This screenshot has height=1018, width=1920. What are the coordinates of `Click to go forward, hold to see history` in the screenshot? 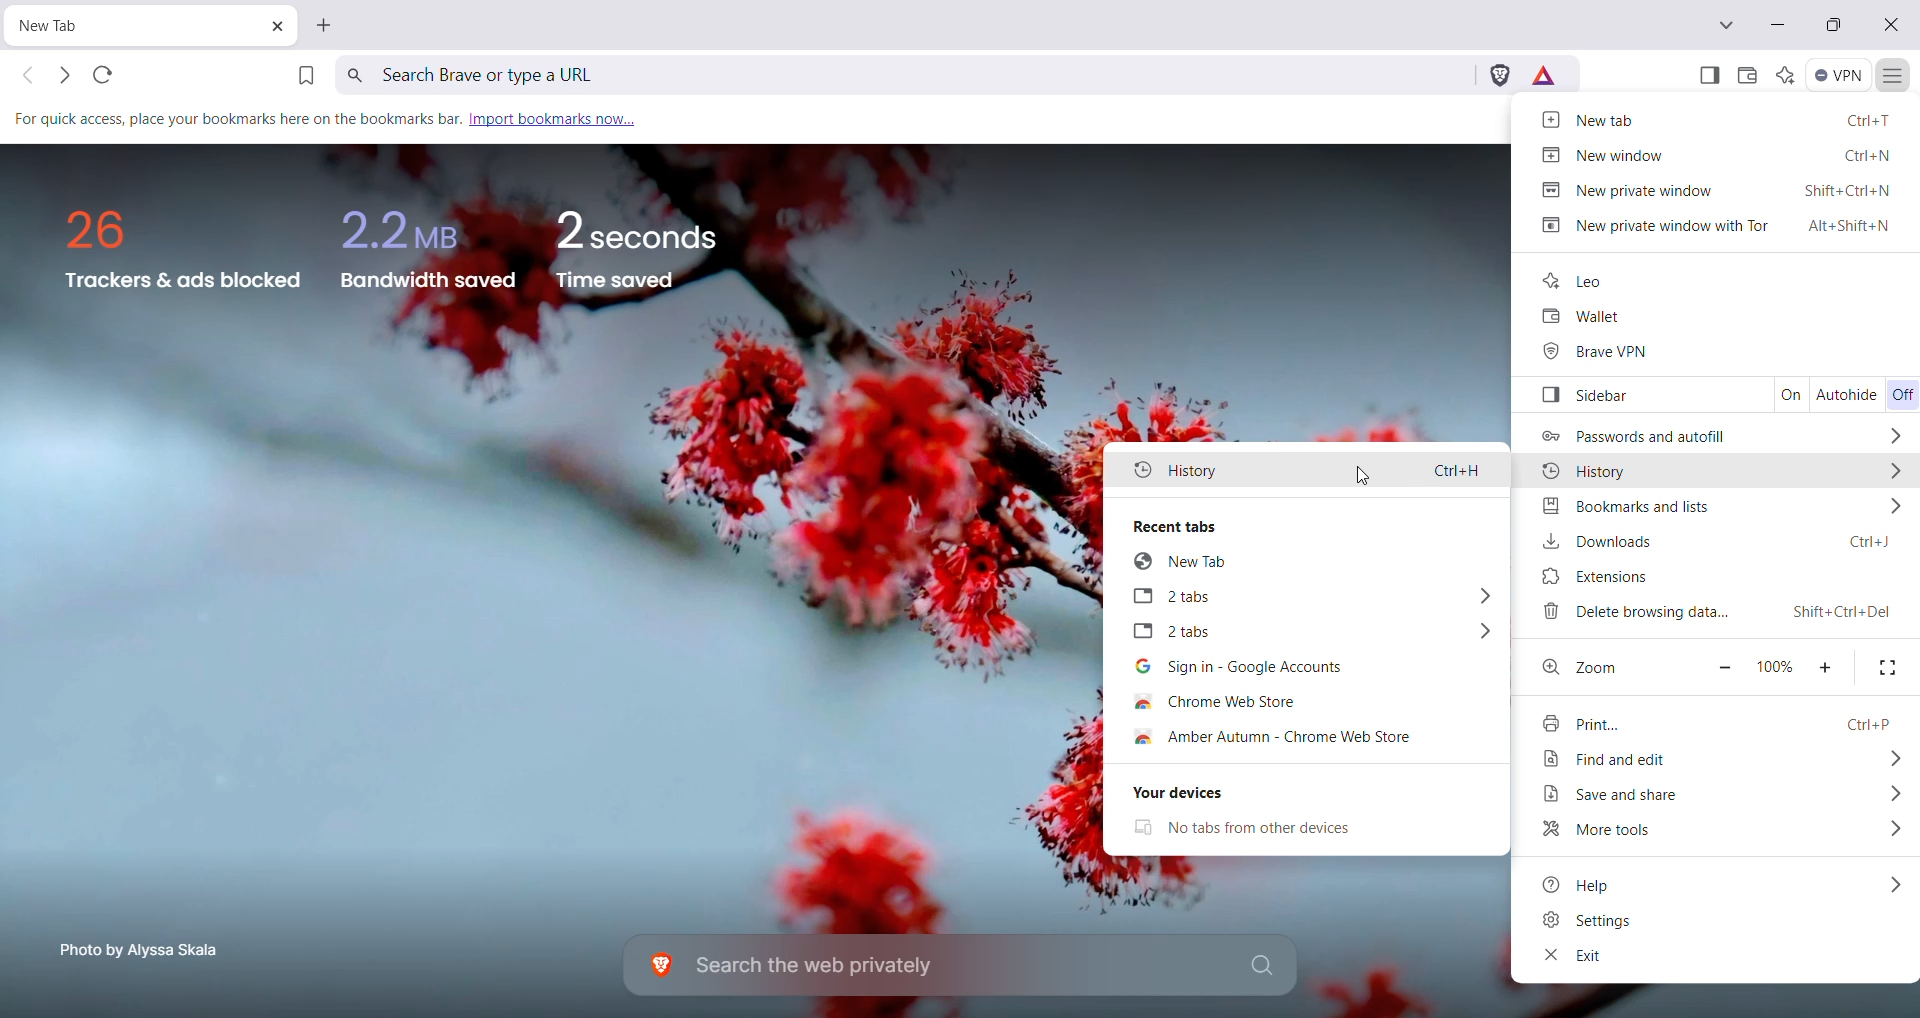 It's located at (66, 76).